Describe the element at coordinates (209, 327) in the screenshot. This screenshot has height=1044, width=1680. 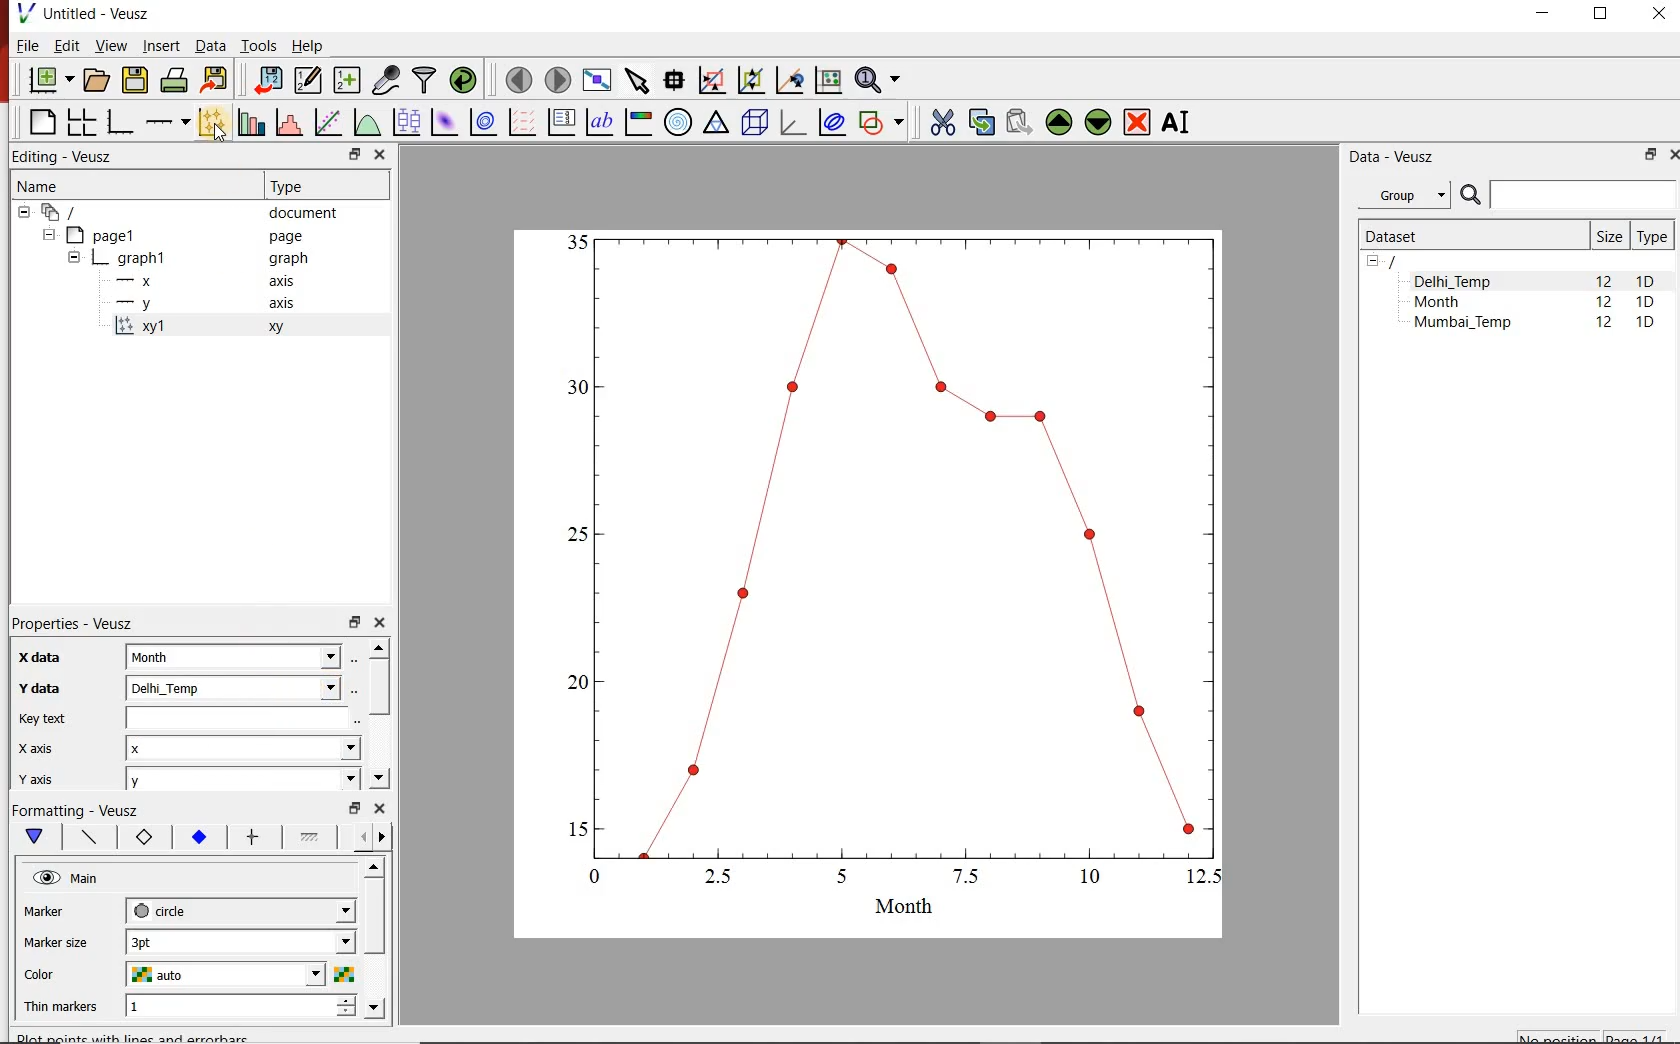
I see `xy1` at that location.